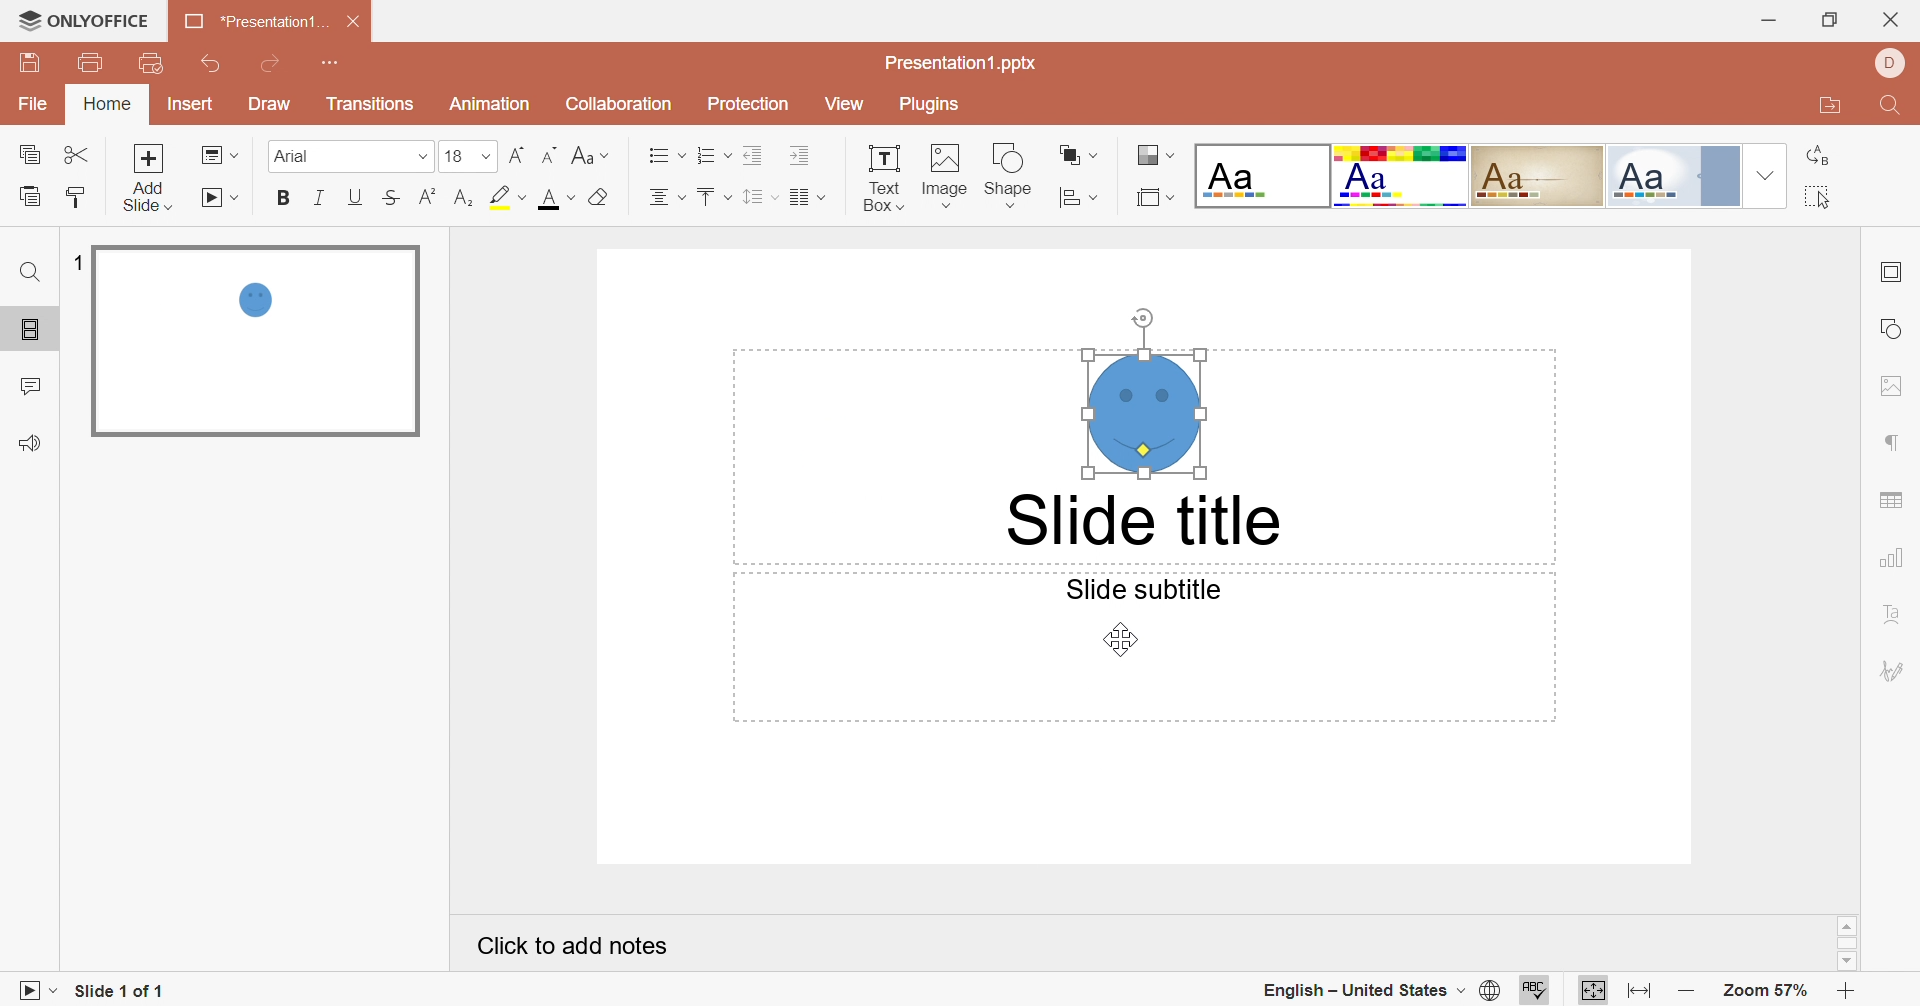 The height and width of the screenshot is (1006, 1920). Describe the element at coordinates (715, 157) in the screenshot. I see `Numbering` at that location.